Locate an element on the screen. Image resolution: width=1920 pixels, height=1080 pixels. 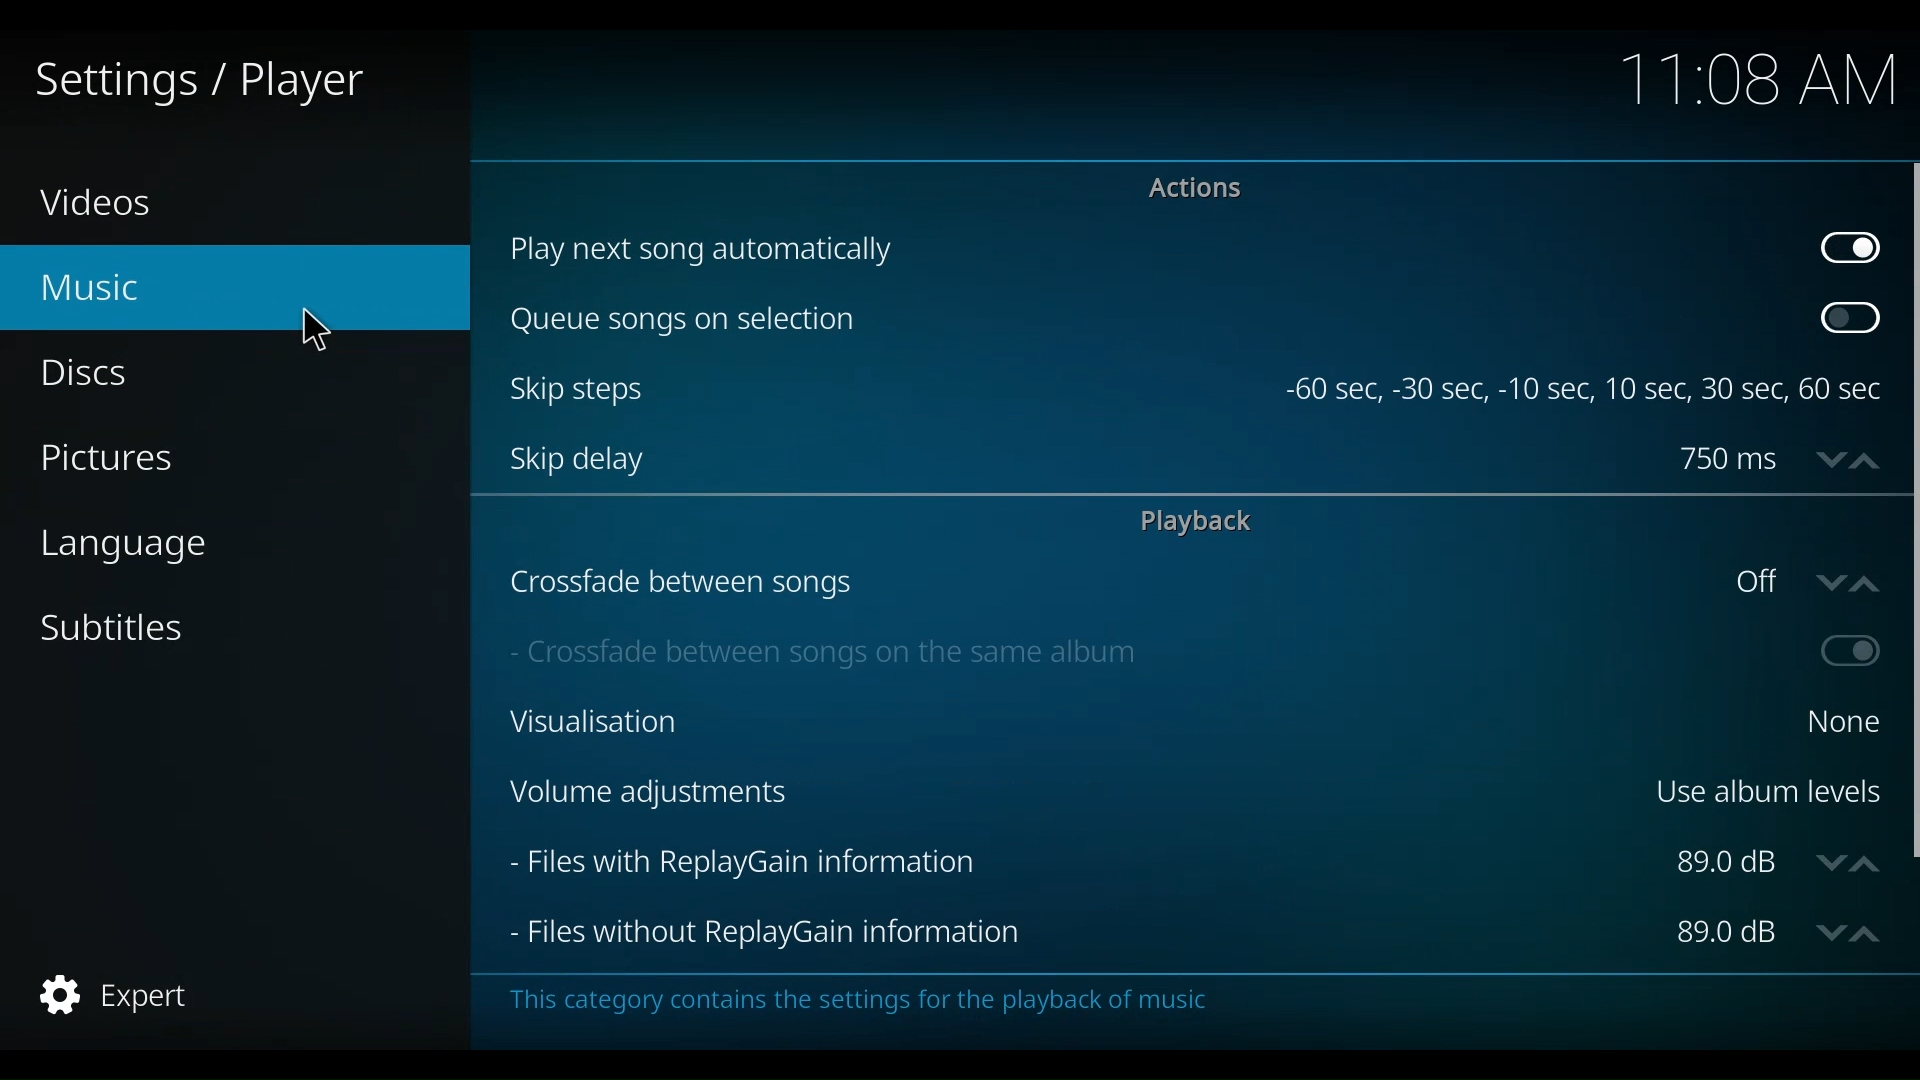
This category contains the settings for the playback of music is located at coordinates (897, 1002).